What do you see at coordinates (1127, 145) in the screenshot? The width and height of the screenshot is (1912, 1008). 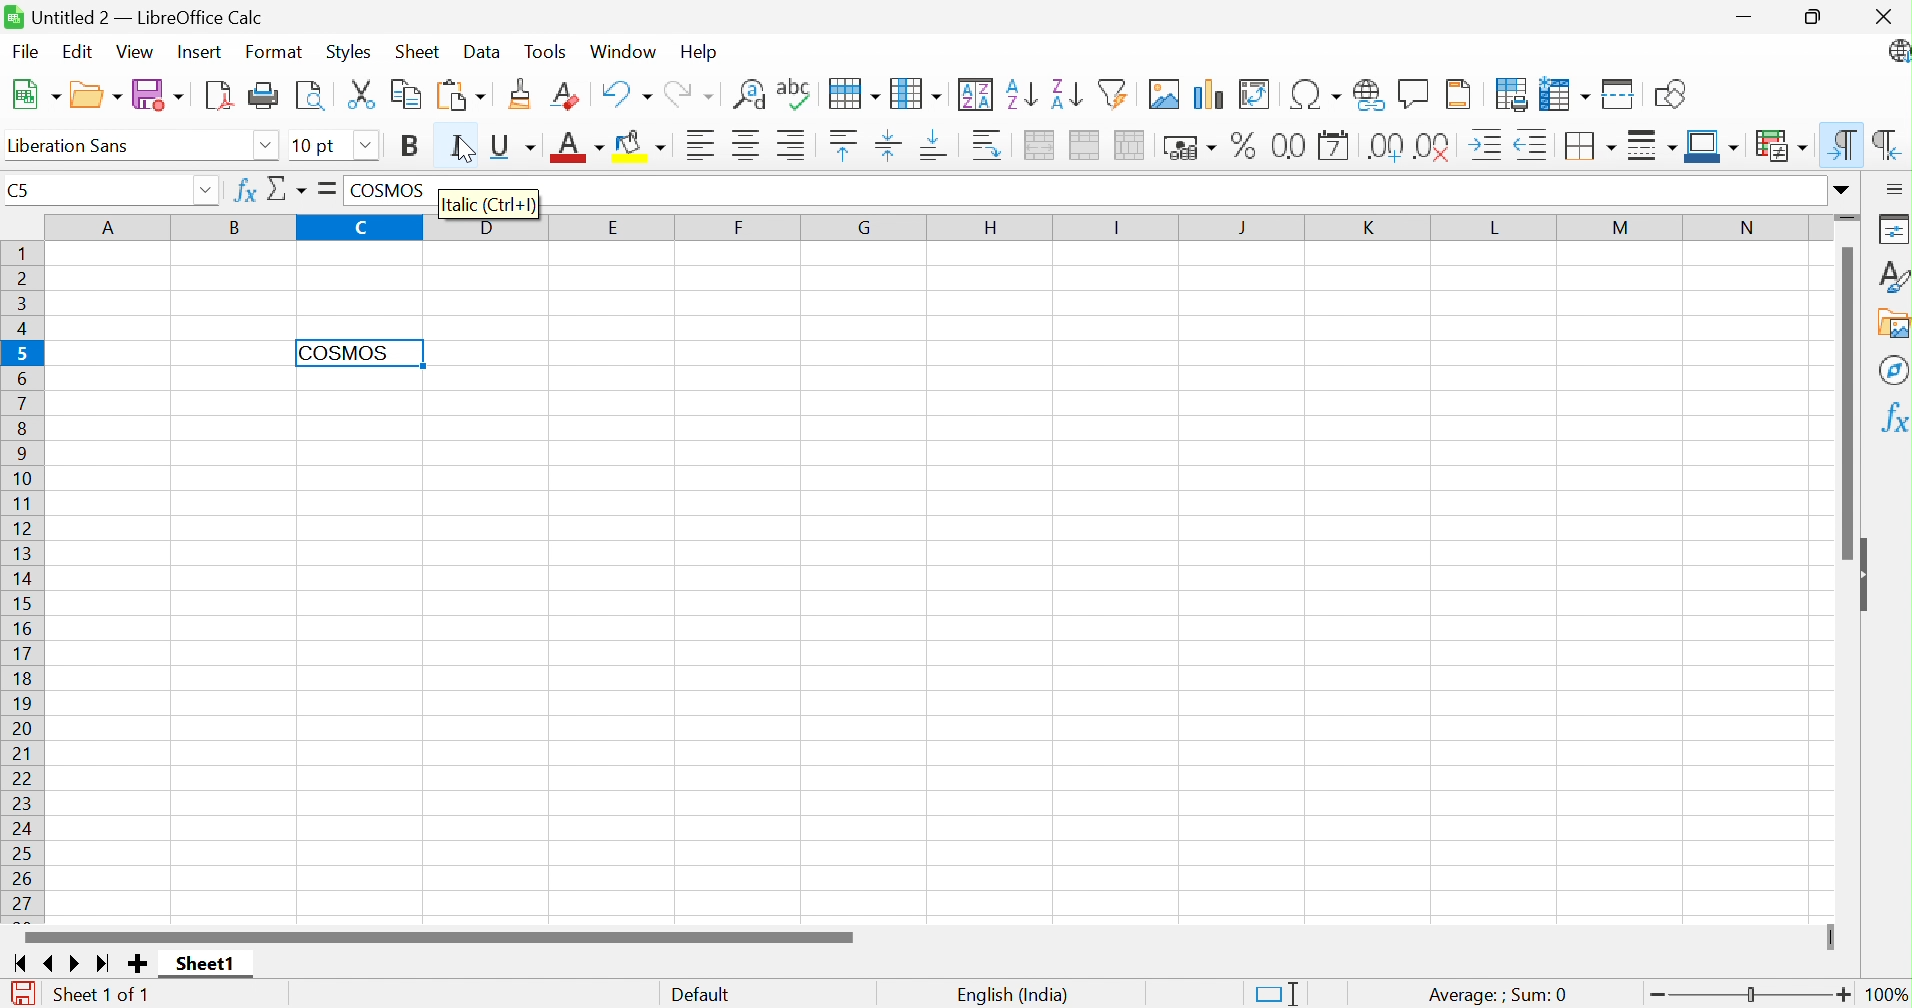 I see `Unmerge cells` at bounding box center [1127, 145].